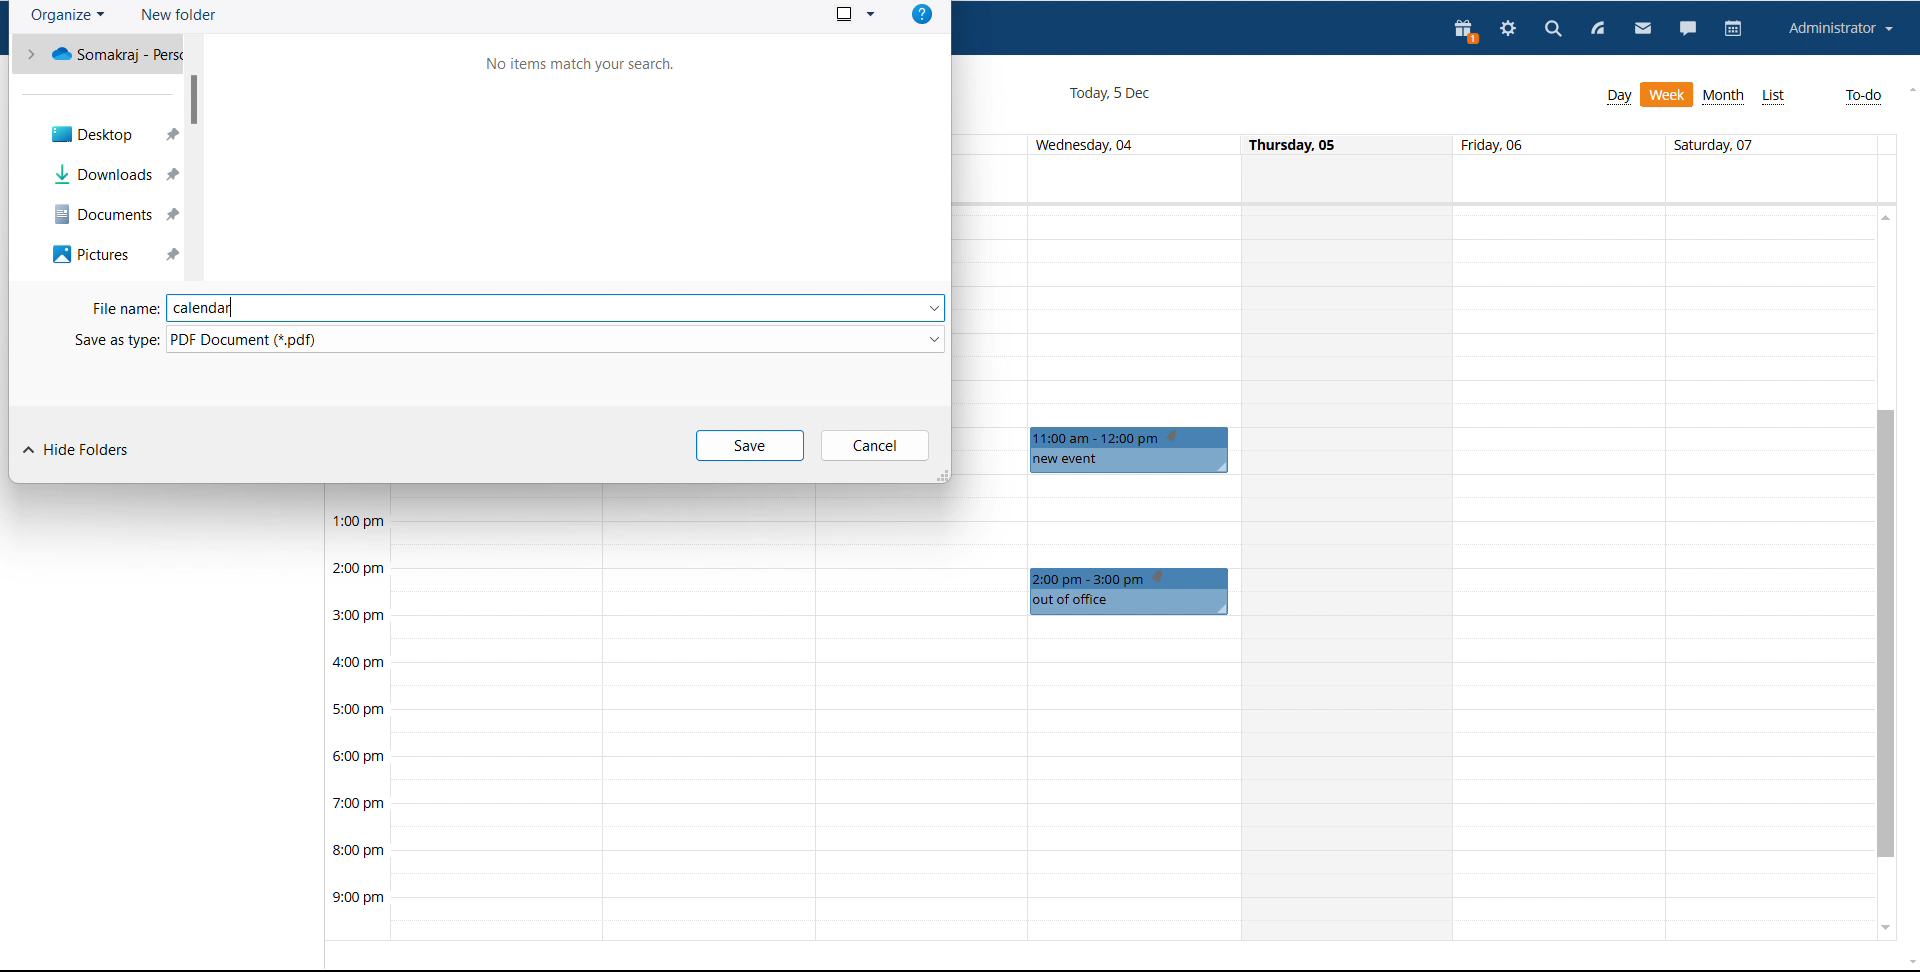 The image size is (1920, 972). I want to click on month view, so click(1725, 96).